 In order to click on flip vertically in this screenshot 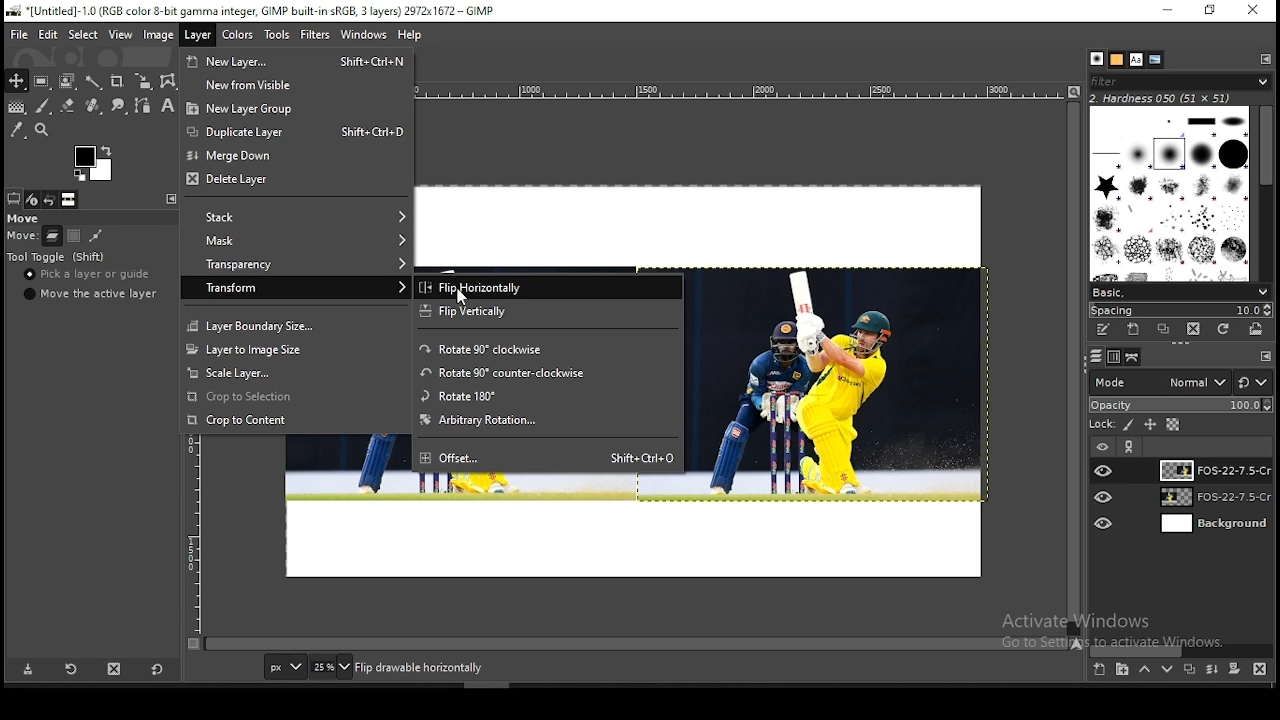, I will do `click(549, 312)`.